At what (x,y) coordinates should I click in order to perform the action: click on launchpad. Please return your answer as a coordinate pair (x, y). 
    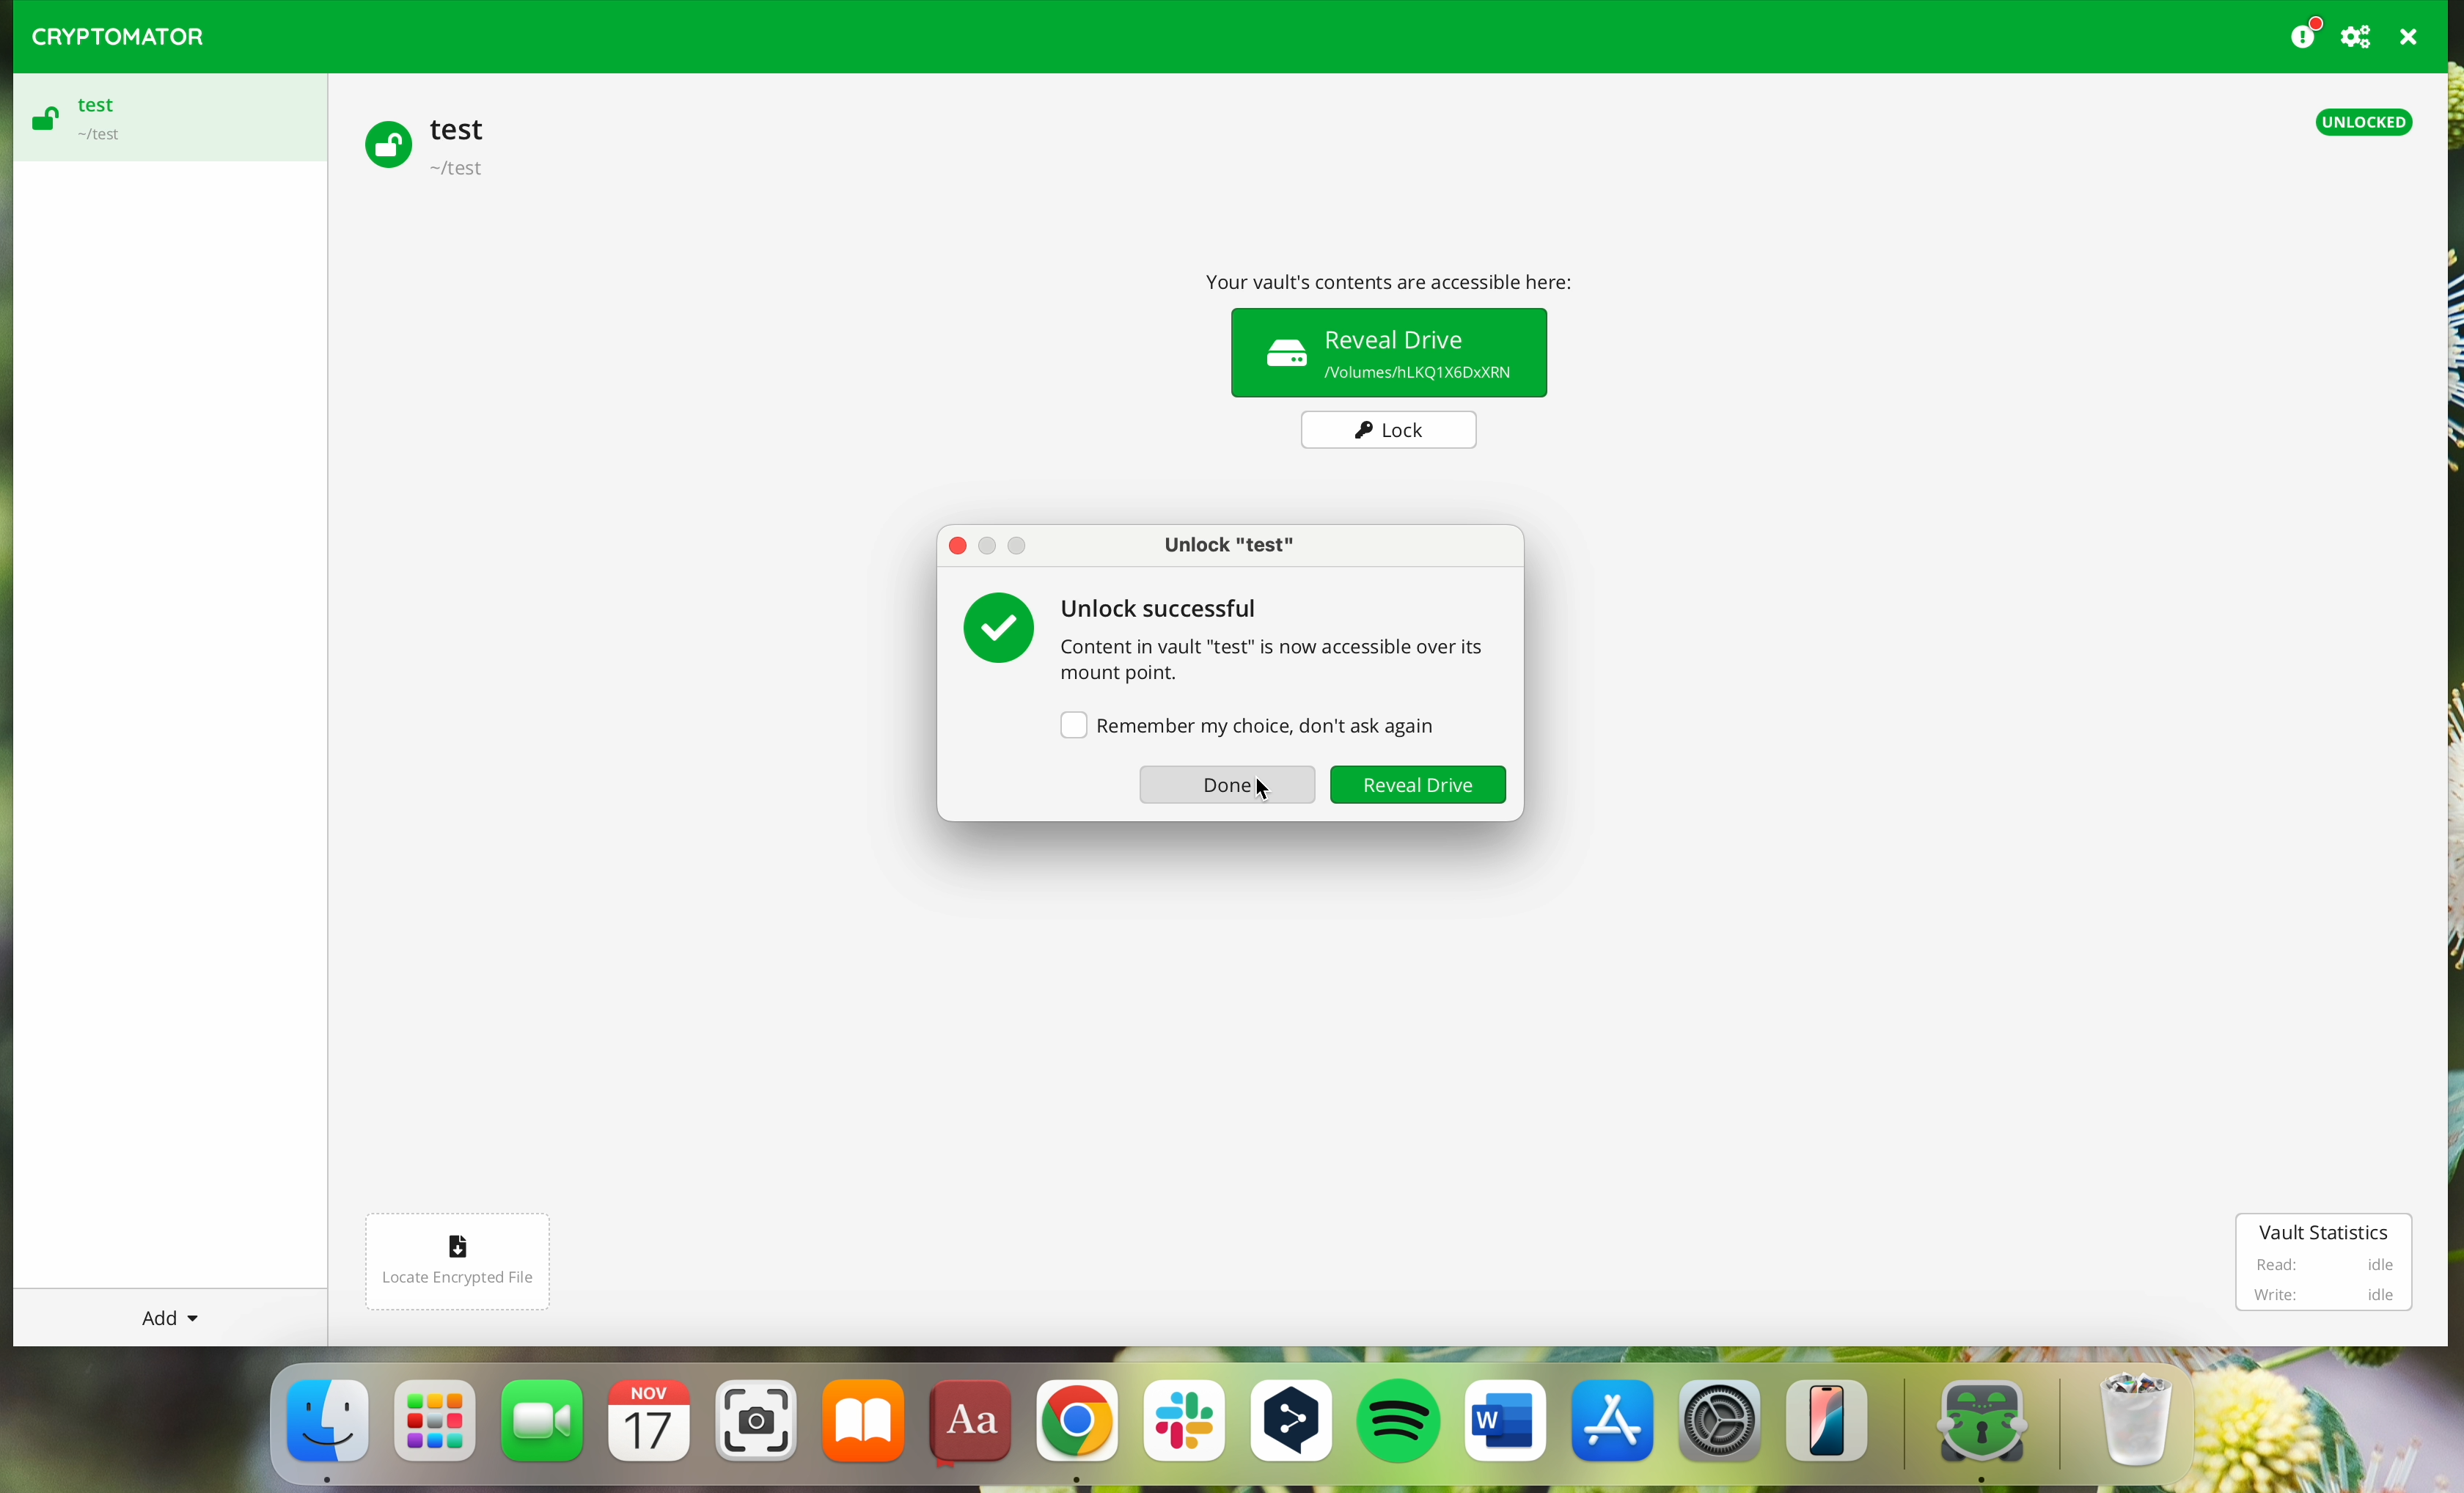
    Looking at the image, I should click on (437, 1420).